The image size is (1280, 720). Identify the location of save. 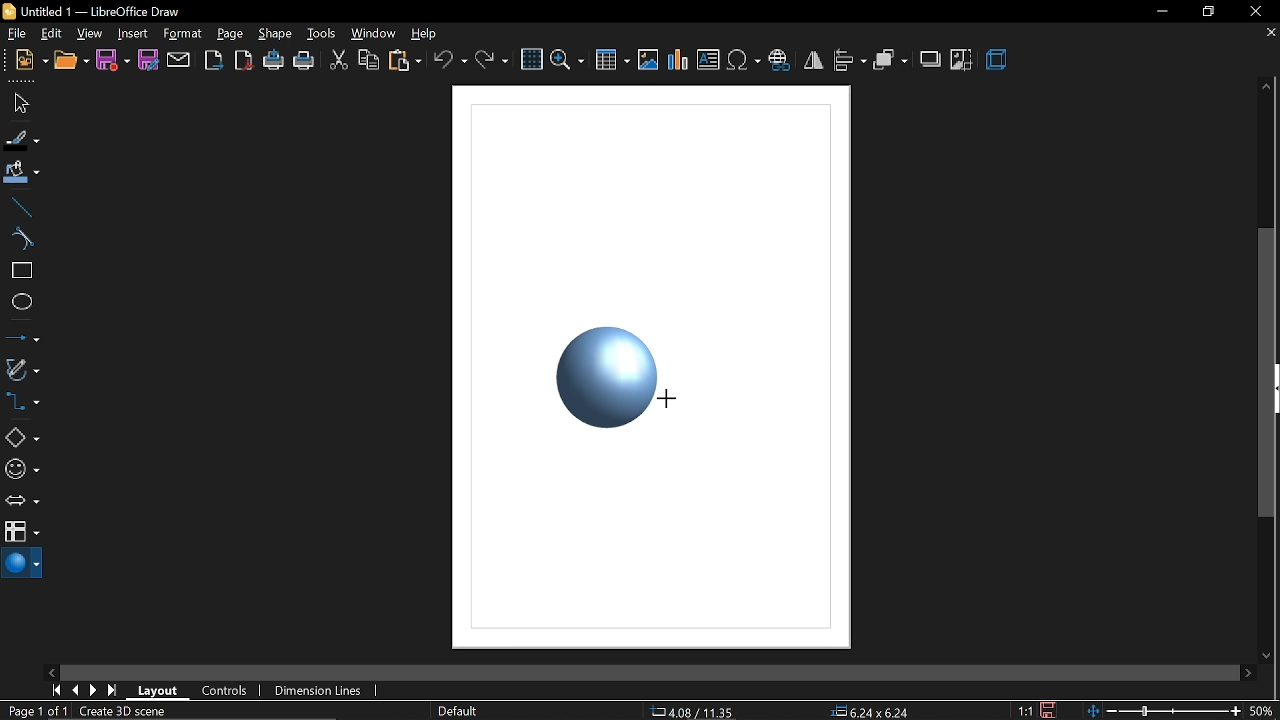
(113, 61).